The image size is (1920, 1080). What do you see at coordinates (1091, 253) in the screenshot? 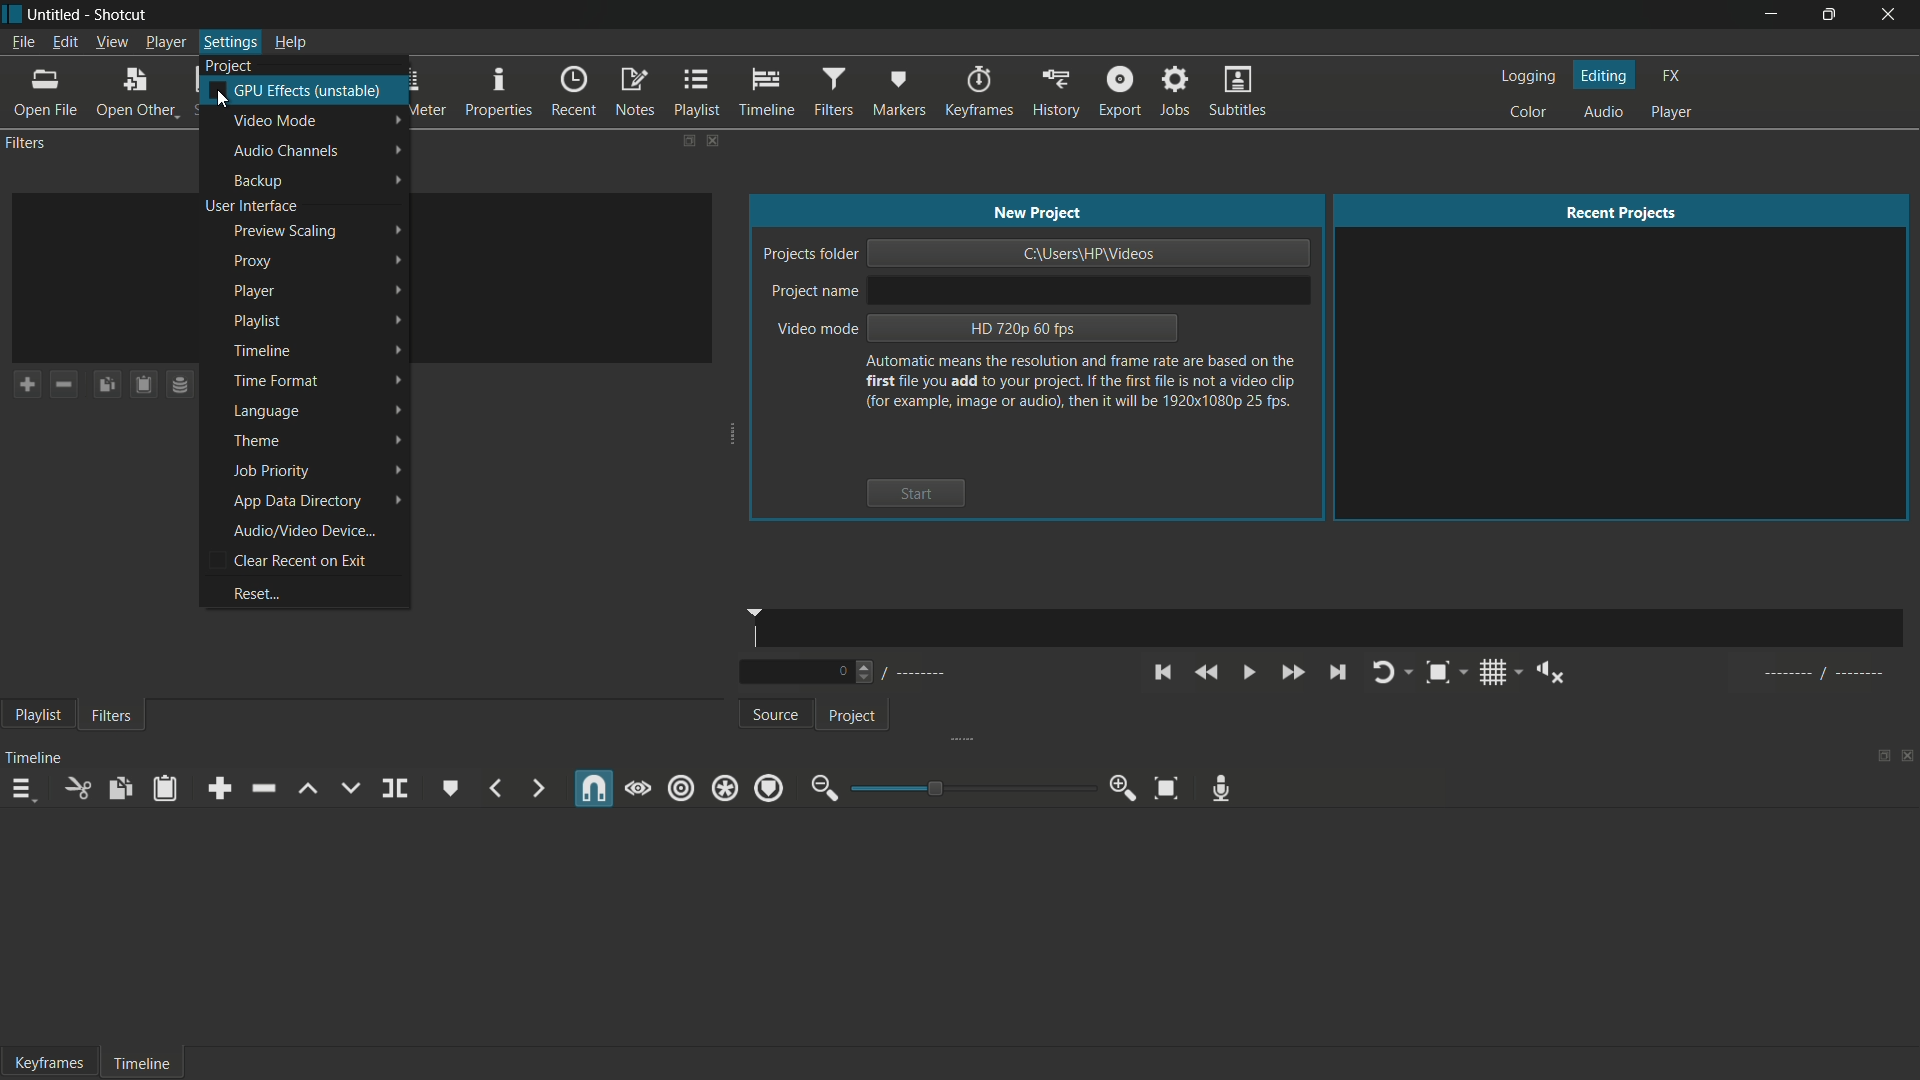
I see `project location` at bounding box center [1091, 253].